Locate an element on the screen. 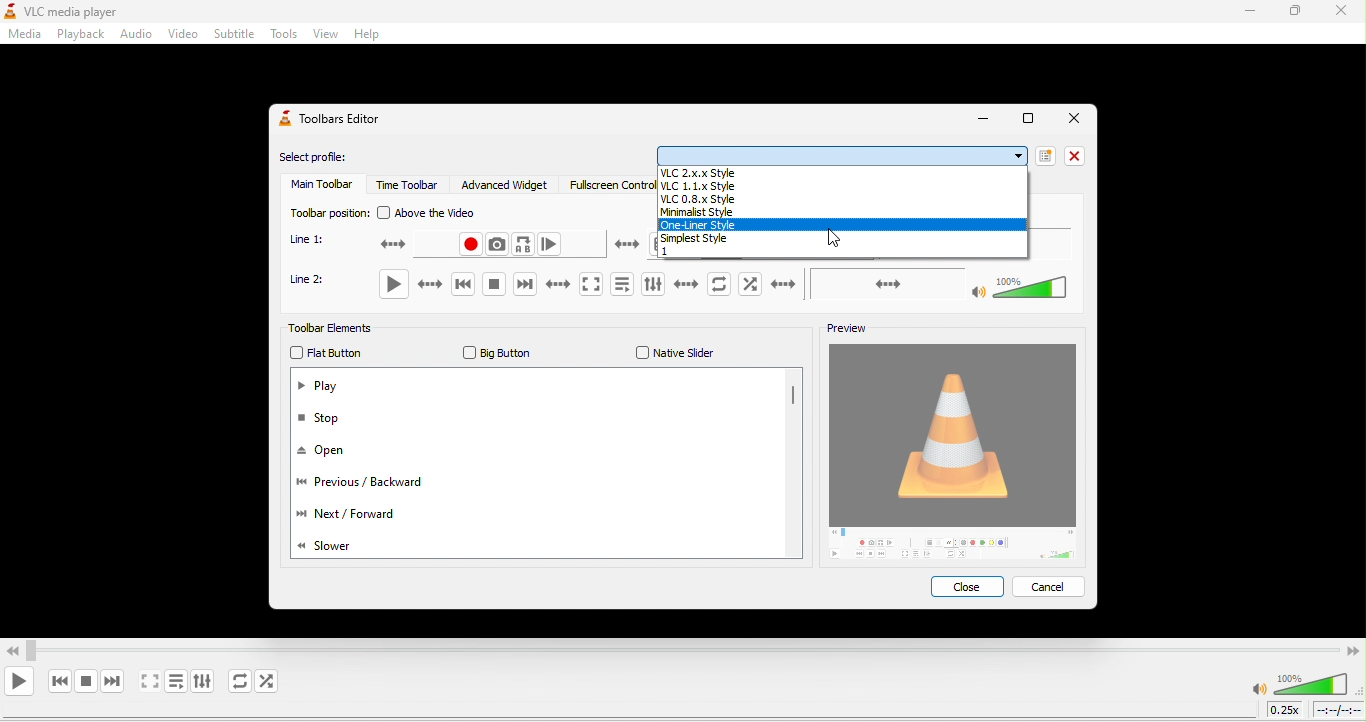  take a snapshot is located at coordinates (498, 245).